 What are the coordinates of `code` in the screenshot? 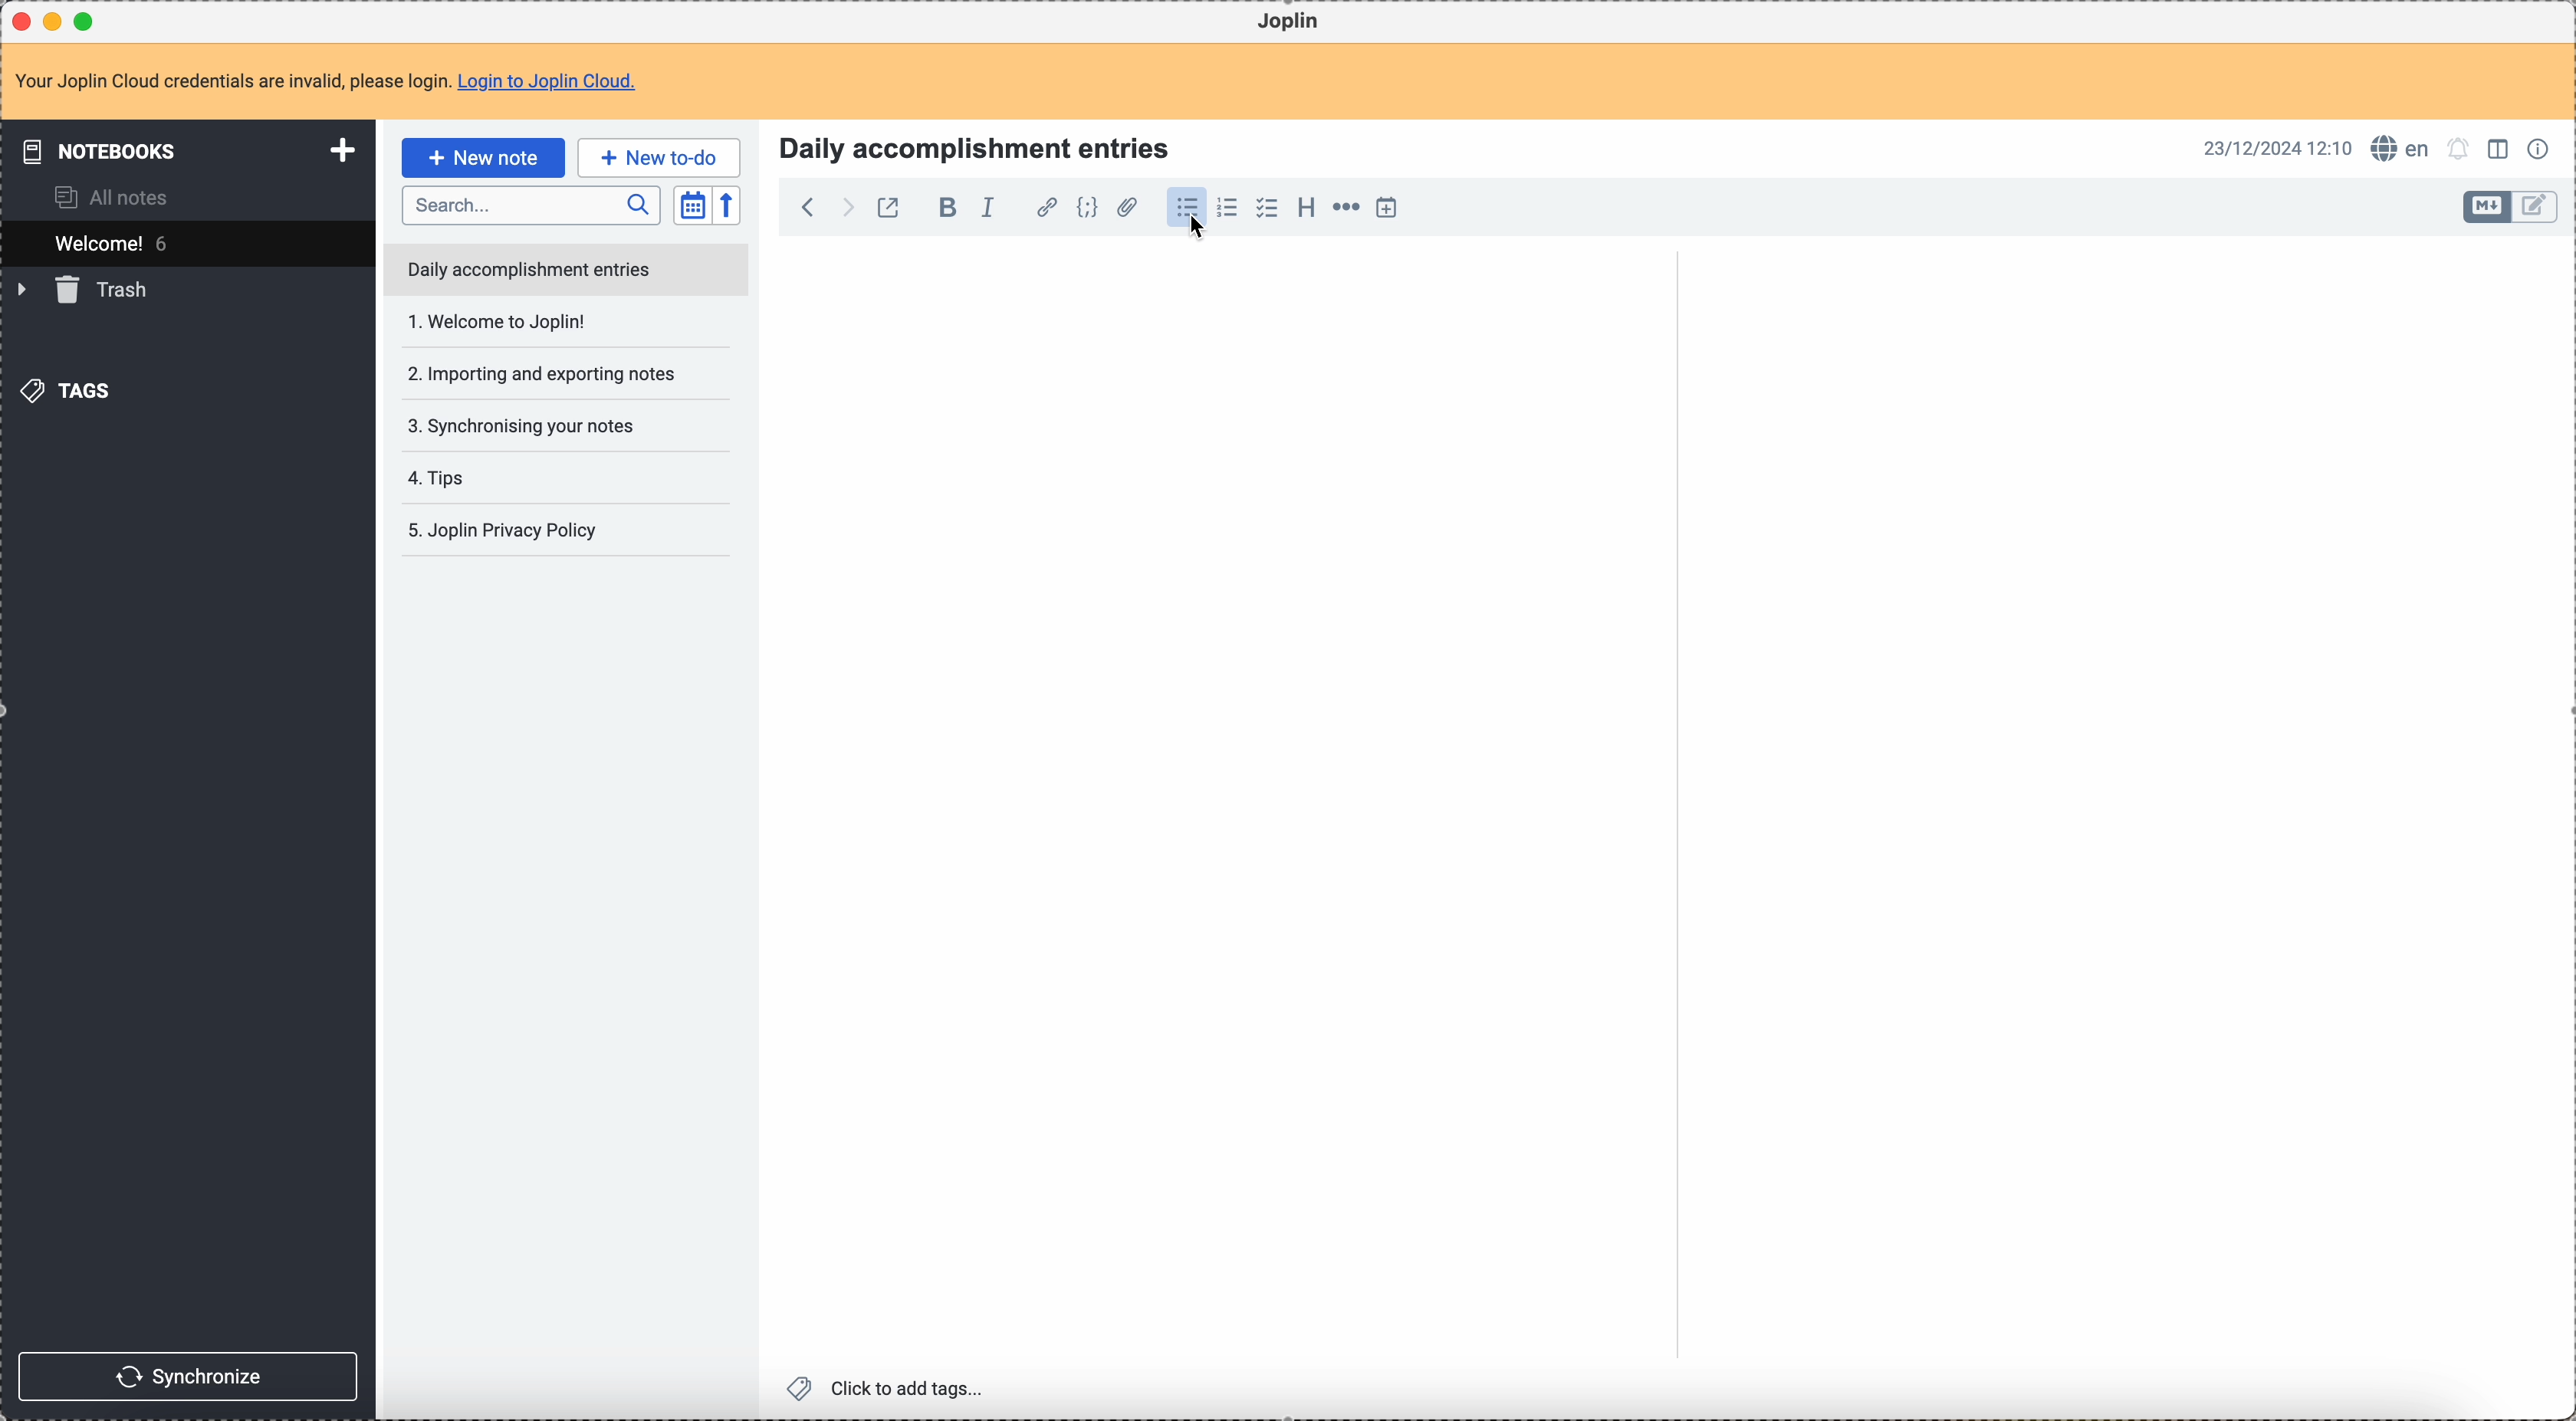 It's located at (1087, 209).